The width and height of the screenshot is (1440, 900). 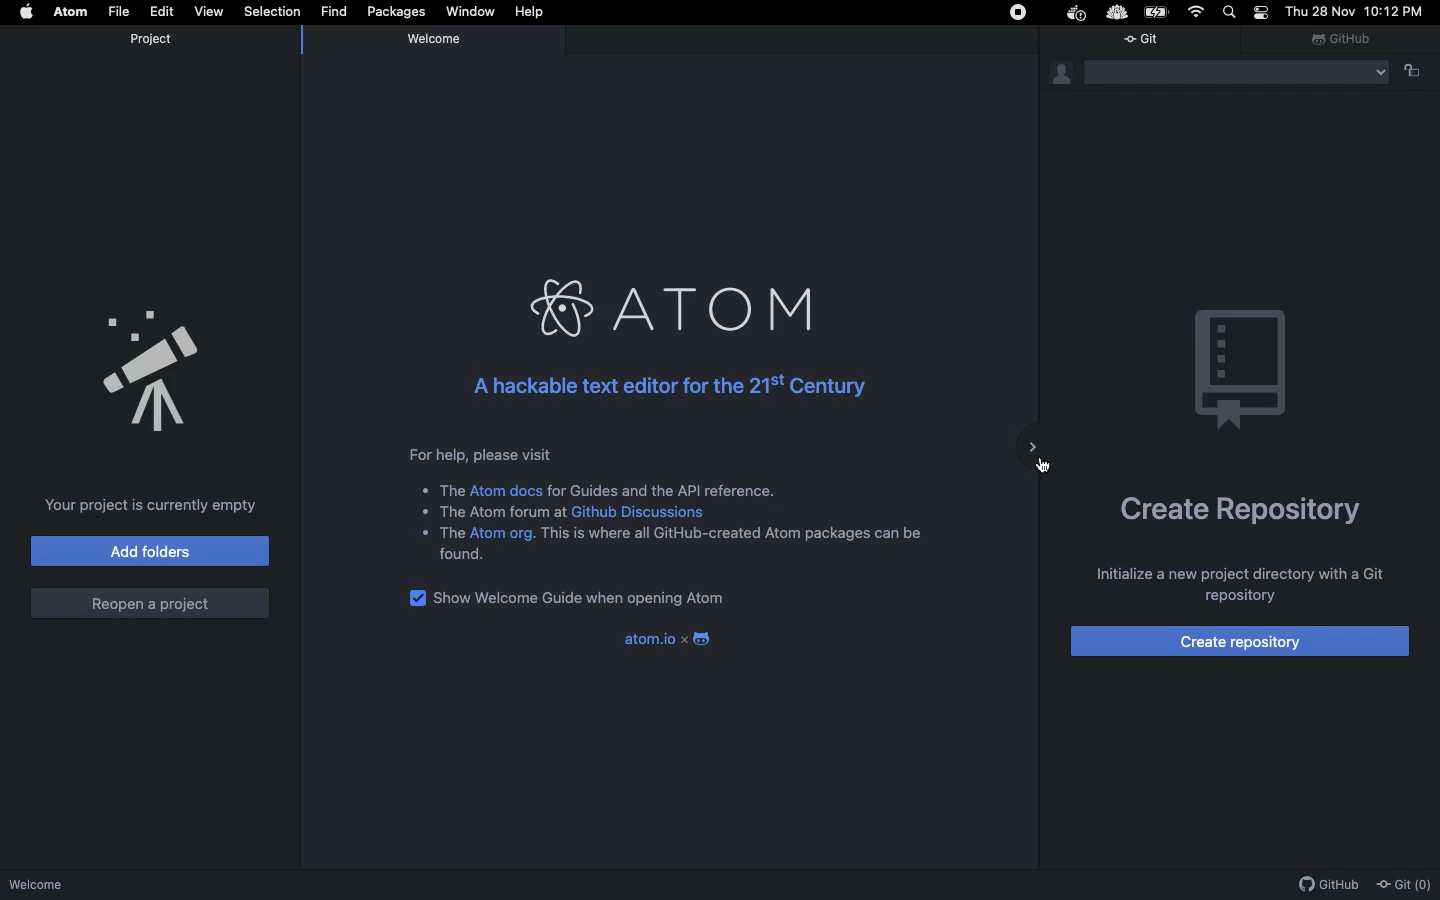 I want to click on Packages, so click(x=397, y=12).